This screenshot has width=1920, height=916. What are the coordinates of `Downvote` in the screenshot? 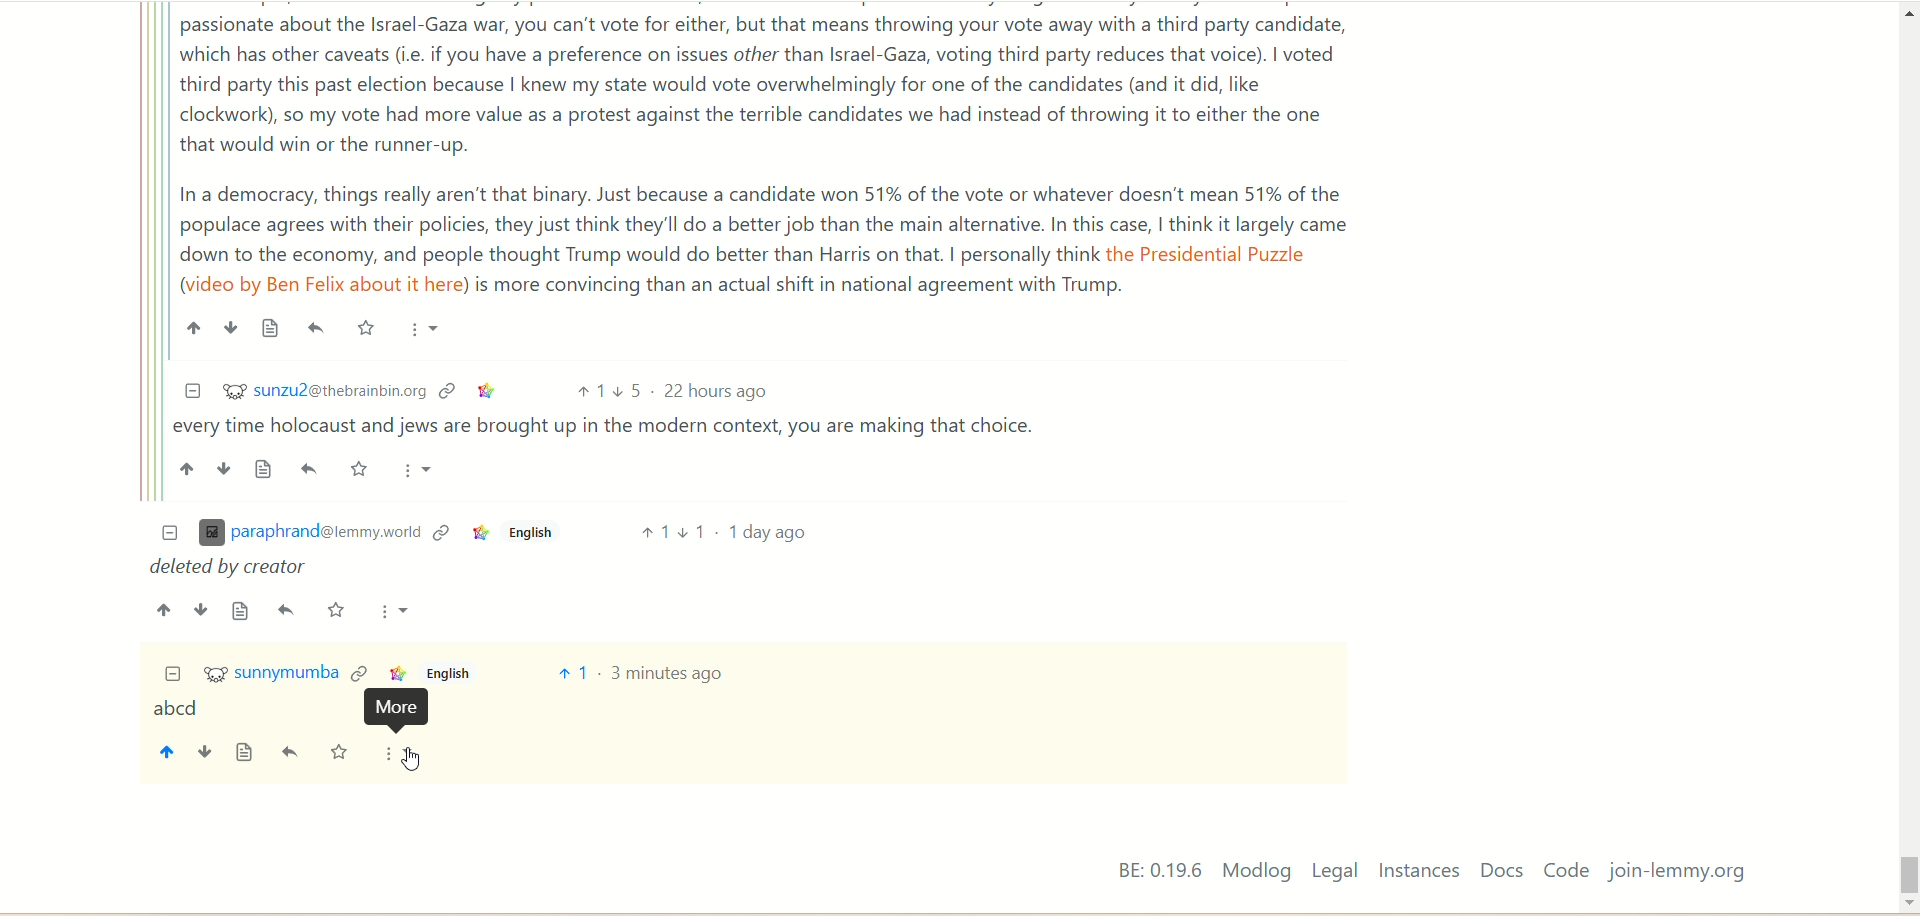 It's located at (201, 610).